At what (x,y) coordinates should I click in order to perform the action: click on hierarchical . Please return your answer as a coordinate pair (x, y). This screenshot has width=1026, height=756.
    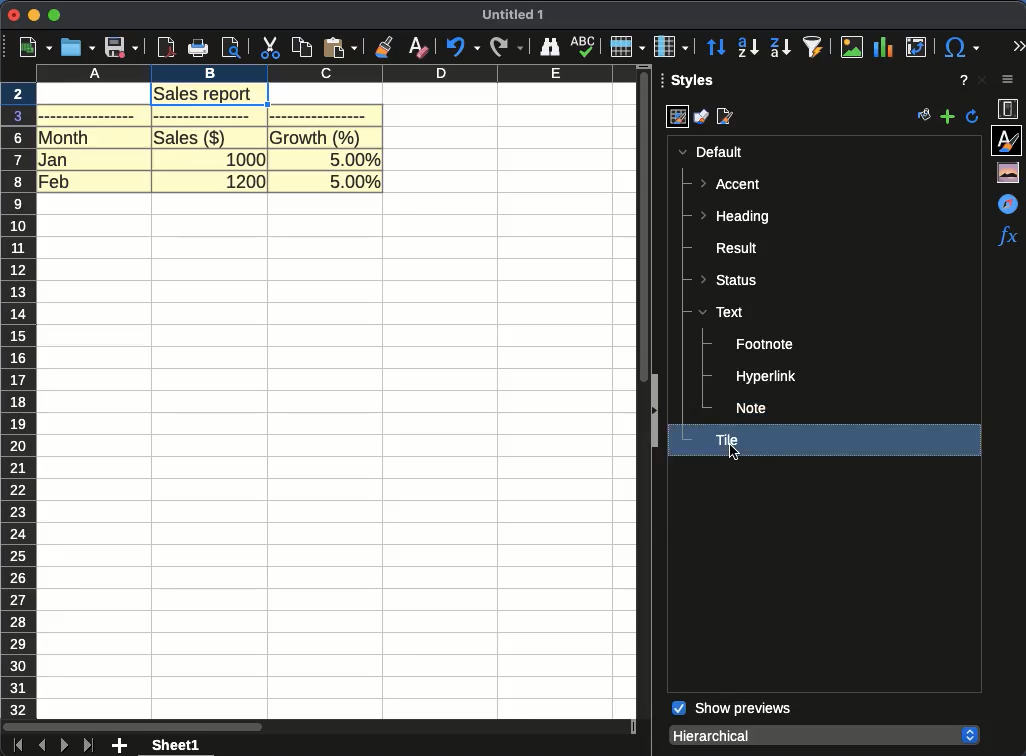
    Looking at the image, I should click on (823, 734).